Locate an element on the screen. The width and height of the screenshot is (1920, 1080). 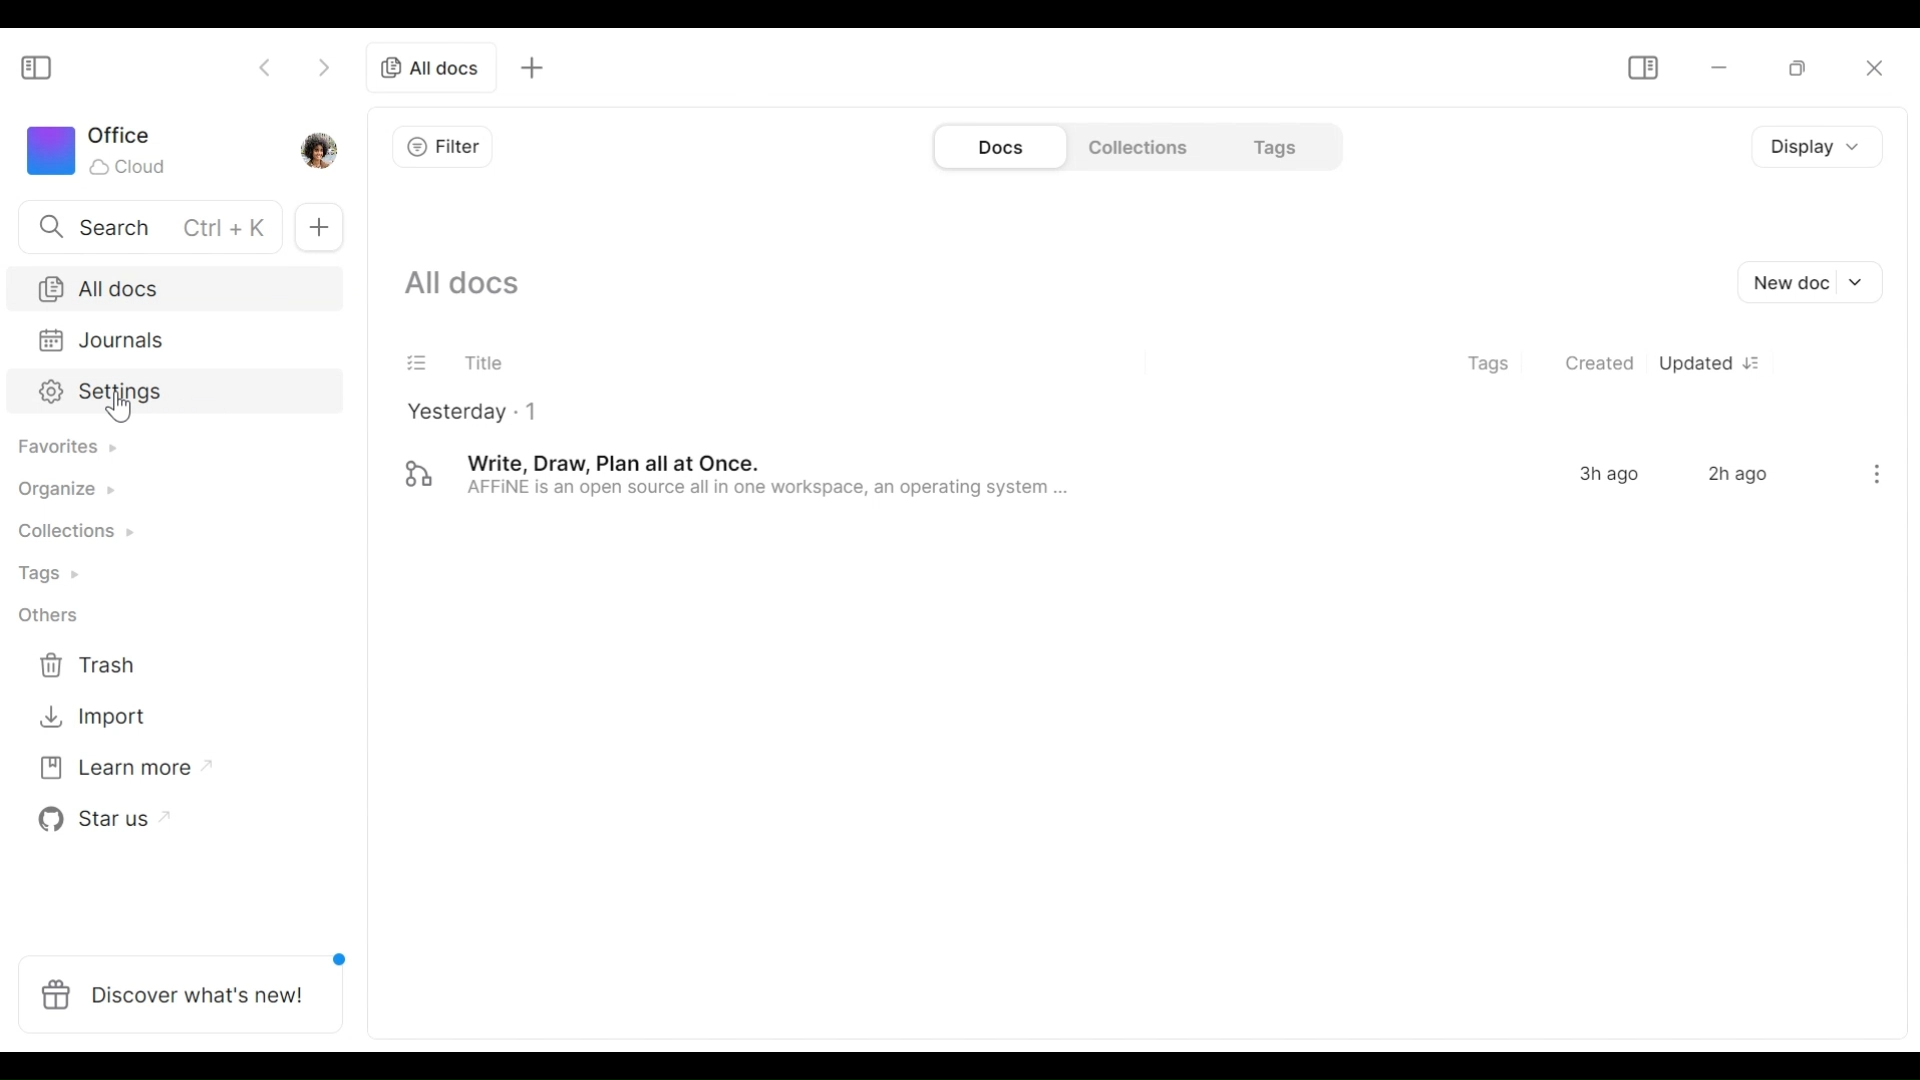
Document is located at coordinates (1132, 474).